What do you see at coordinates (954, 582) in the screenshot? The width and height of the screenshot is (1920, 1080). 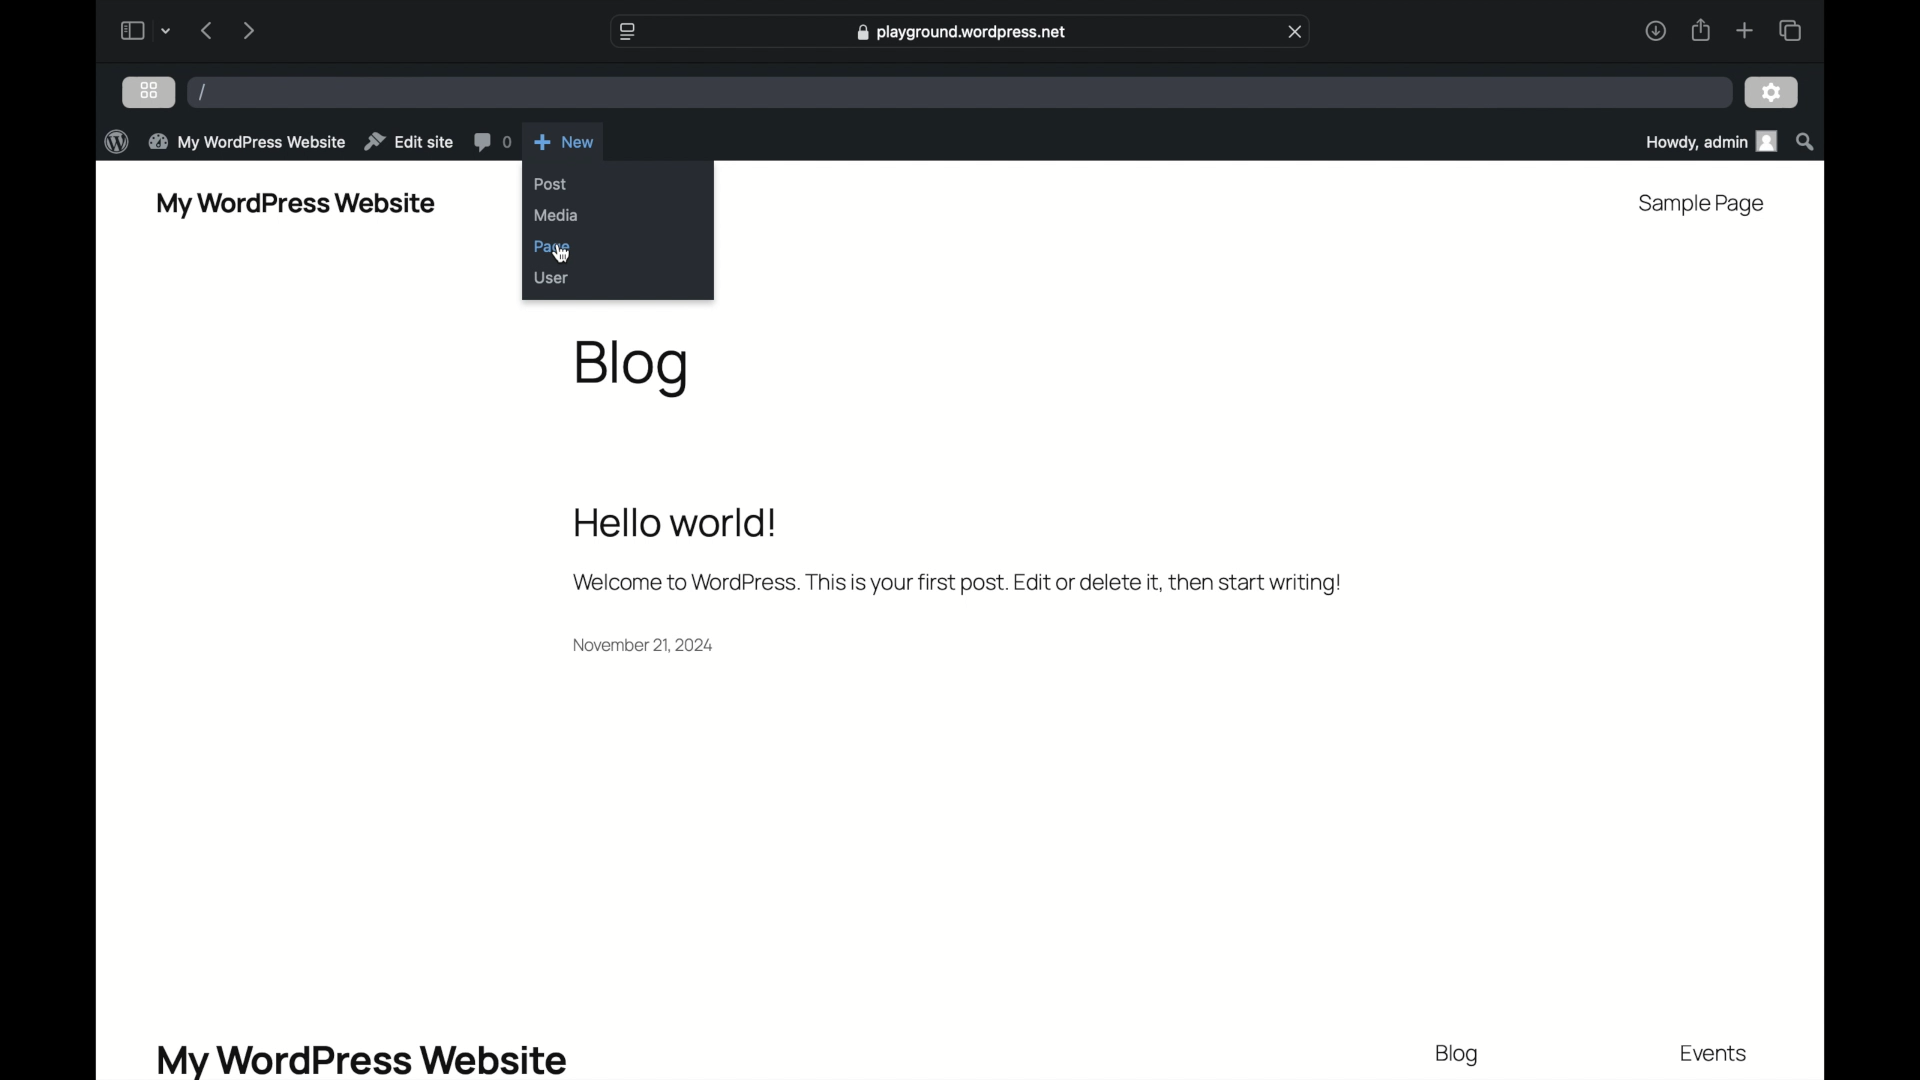 I see `Welcome message` at bounding box center [954, 582].